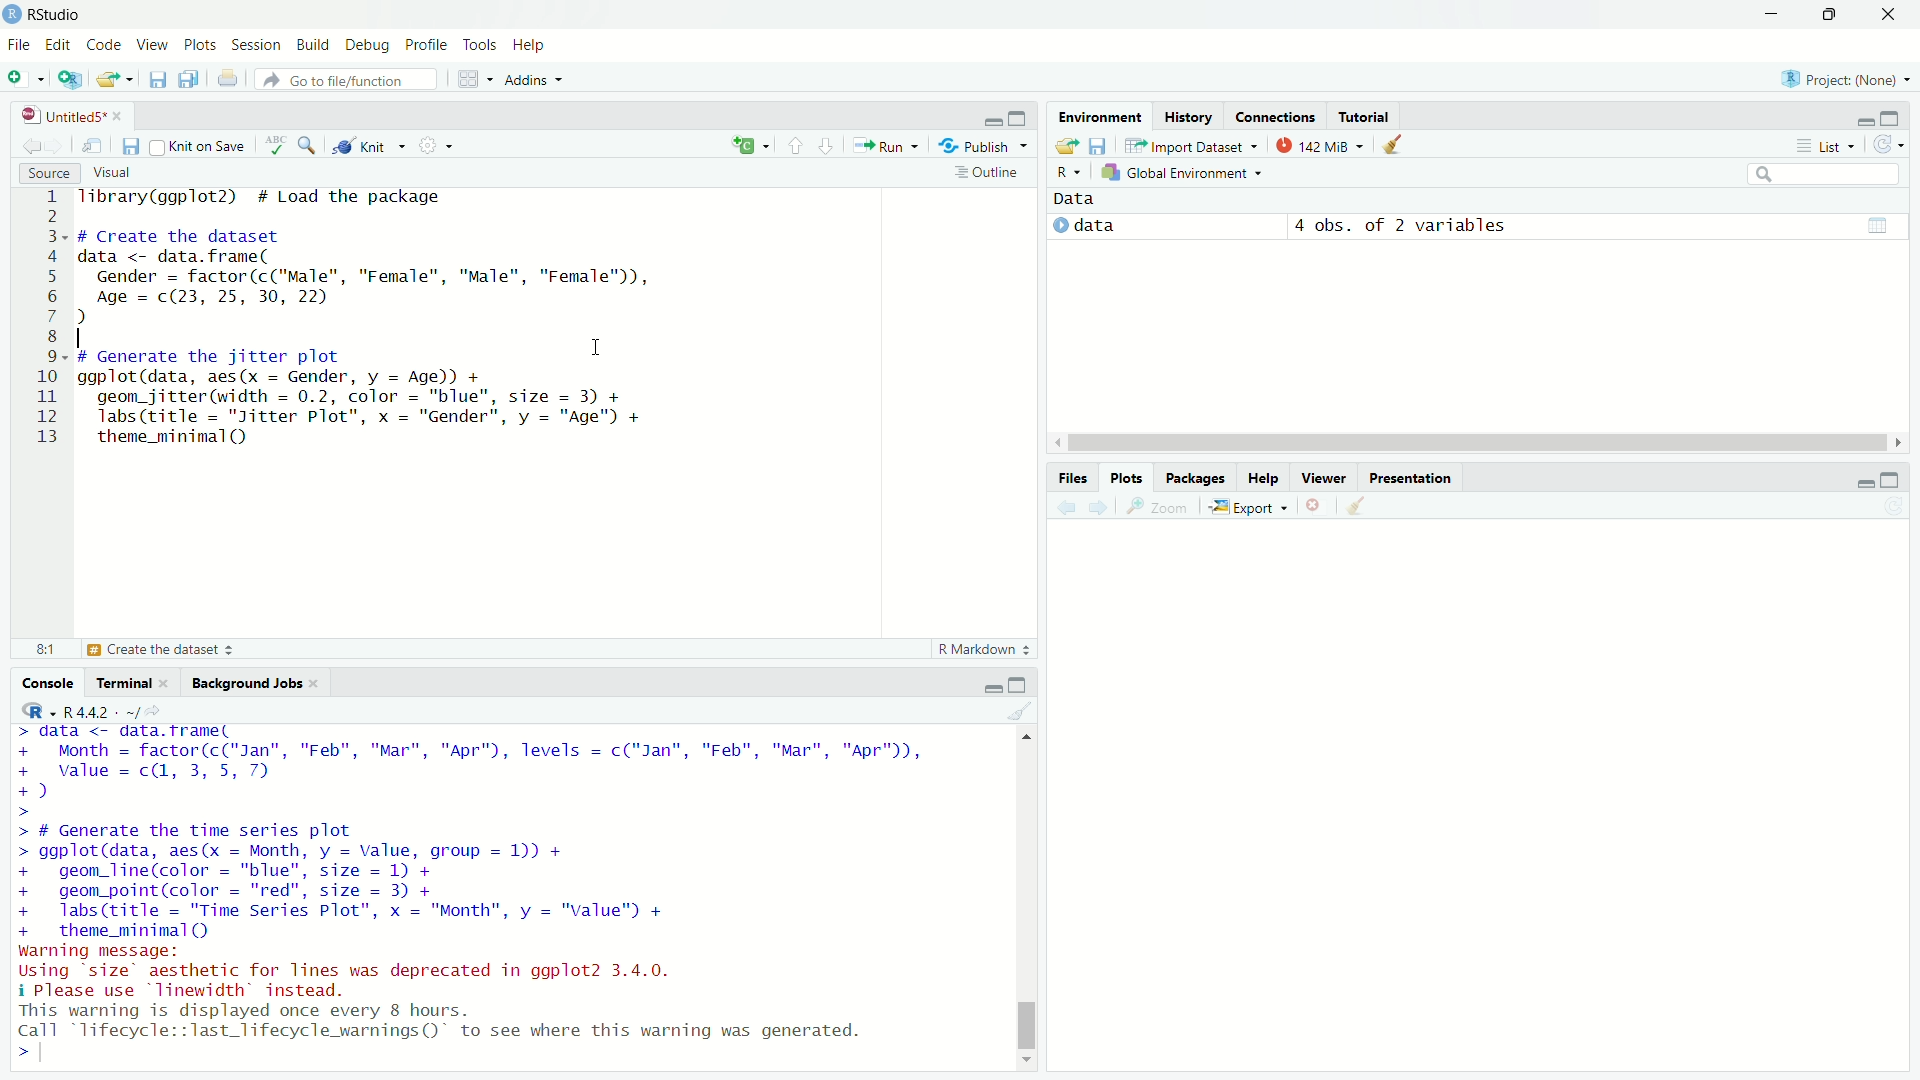  Describe the element at coordinates (40, 683) in the screenshot. I see `console` at that location.